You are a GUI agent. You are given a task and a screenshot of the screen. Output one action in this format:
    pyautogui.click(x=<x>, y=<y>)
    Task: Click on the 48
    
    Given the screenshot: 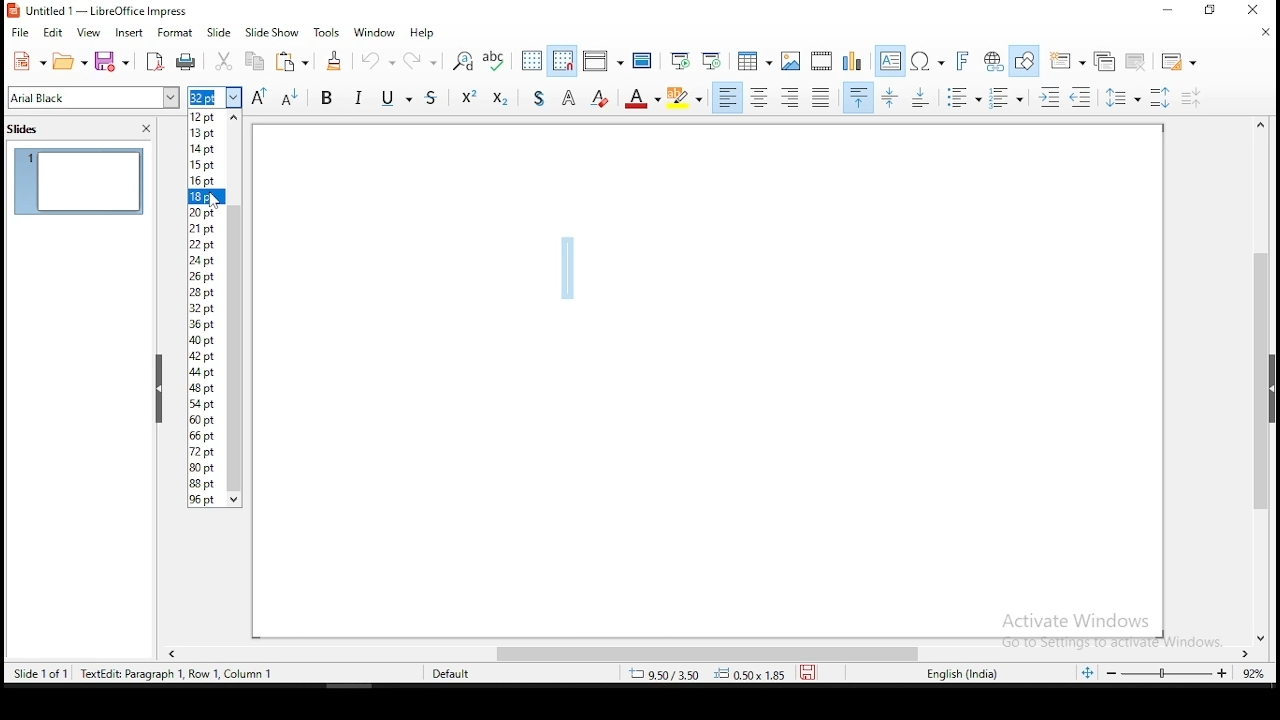 What is the action you would take?
    pyautogui.click(x=207, y=388)
    